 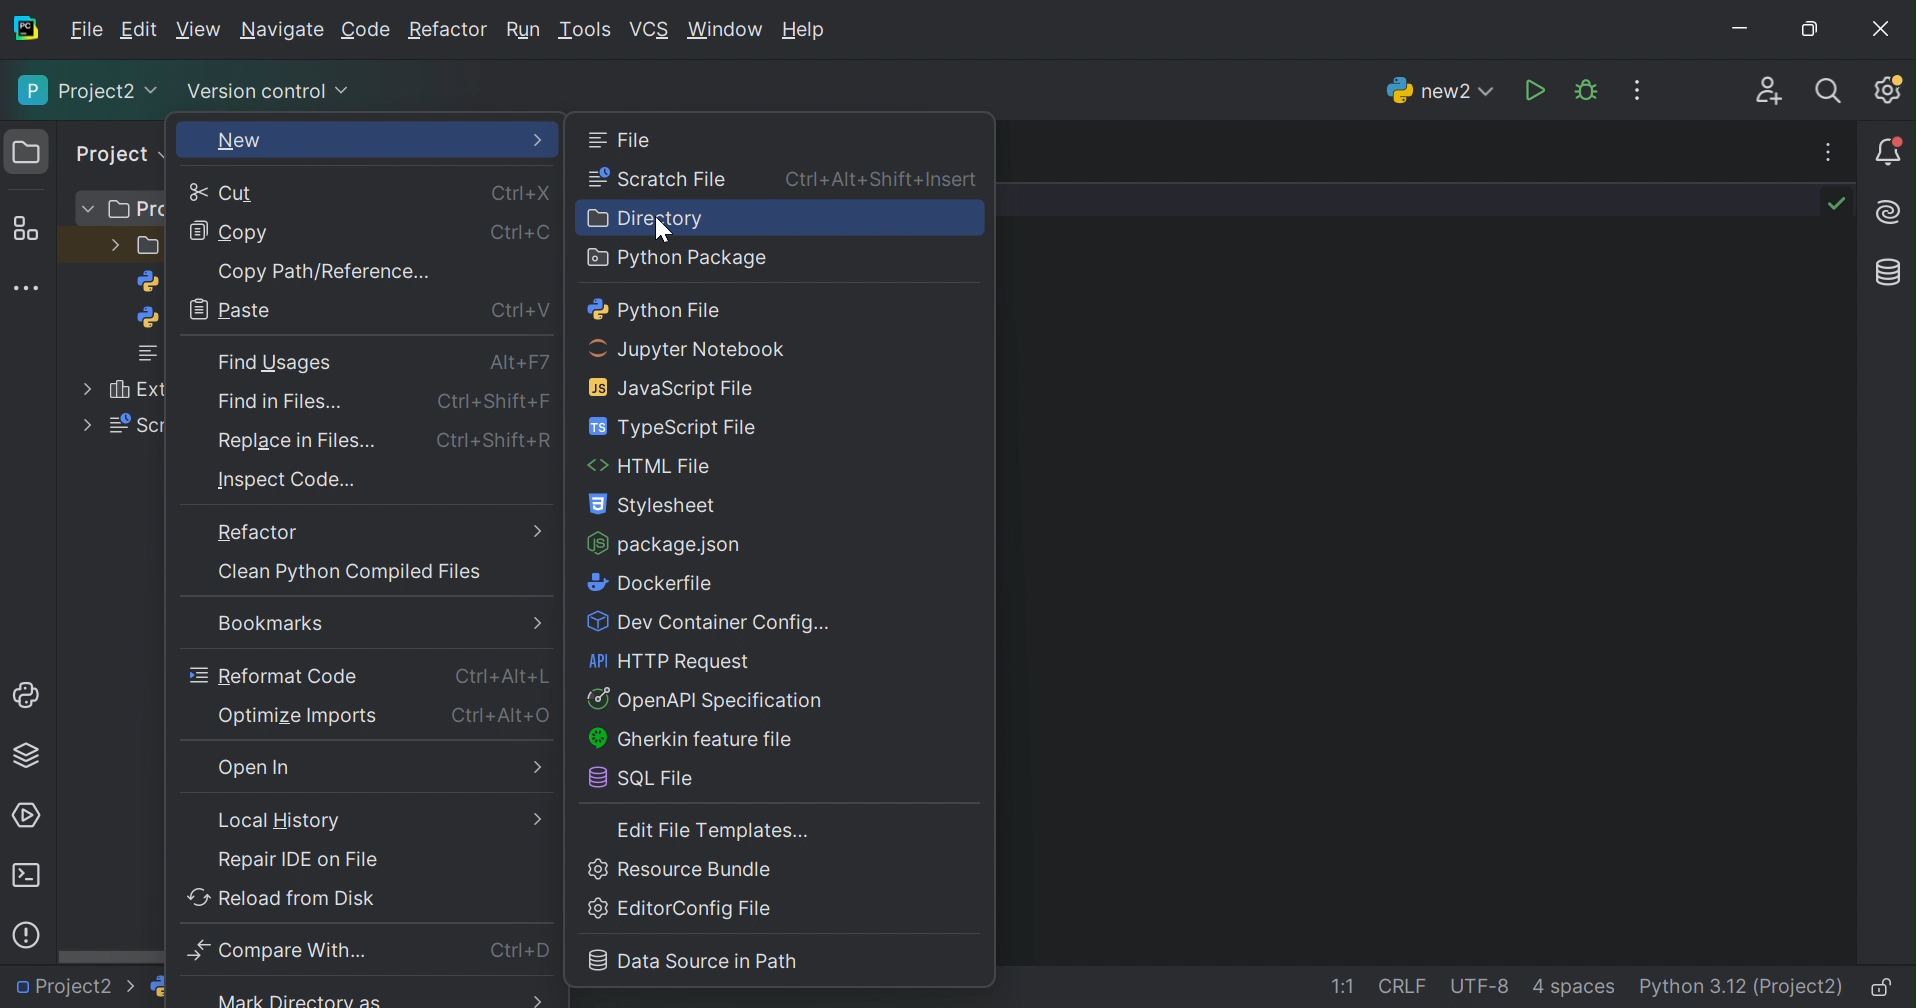 I want to click on Help, so click(x=806, y=28).